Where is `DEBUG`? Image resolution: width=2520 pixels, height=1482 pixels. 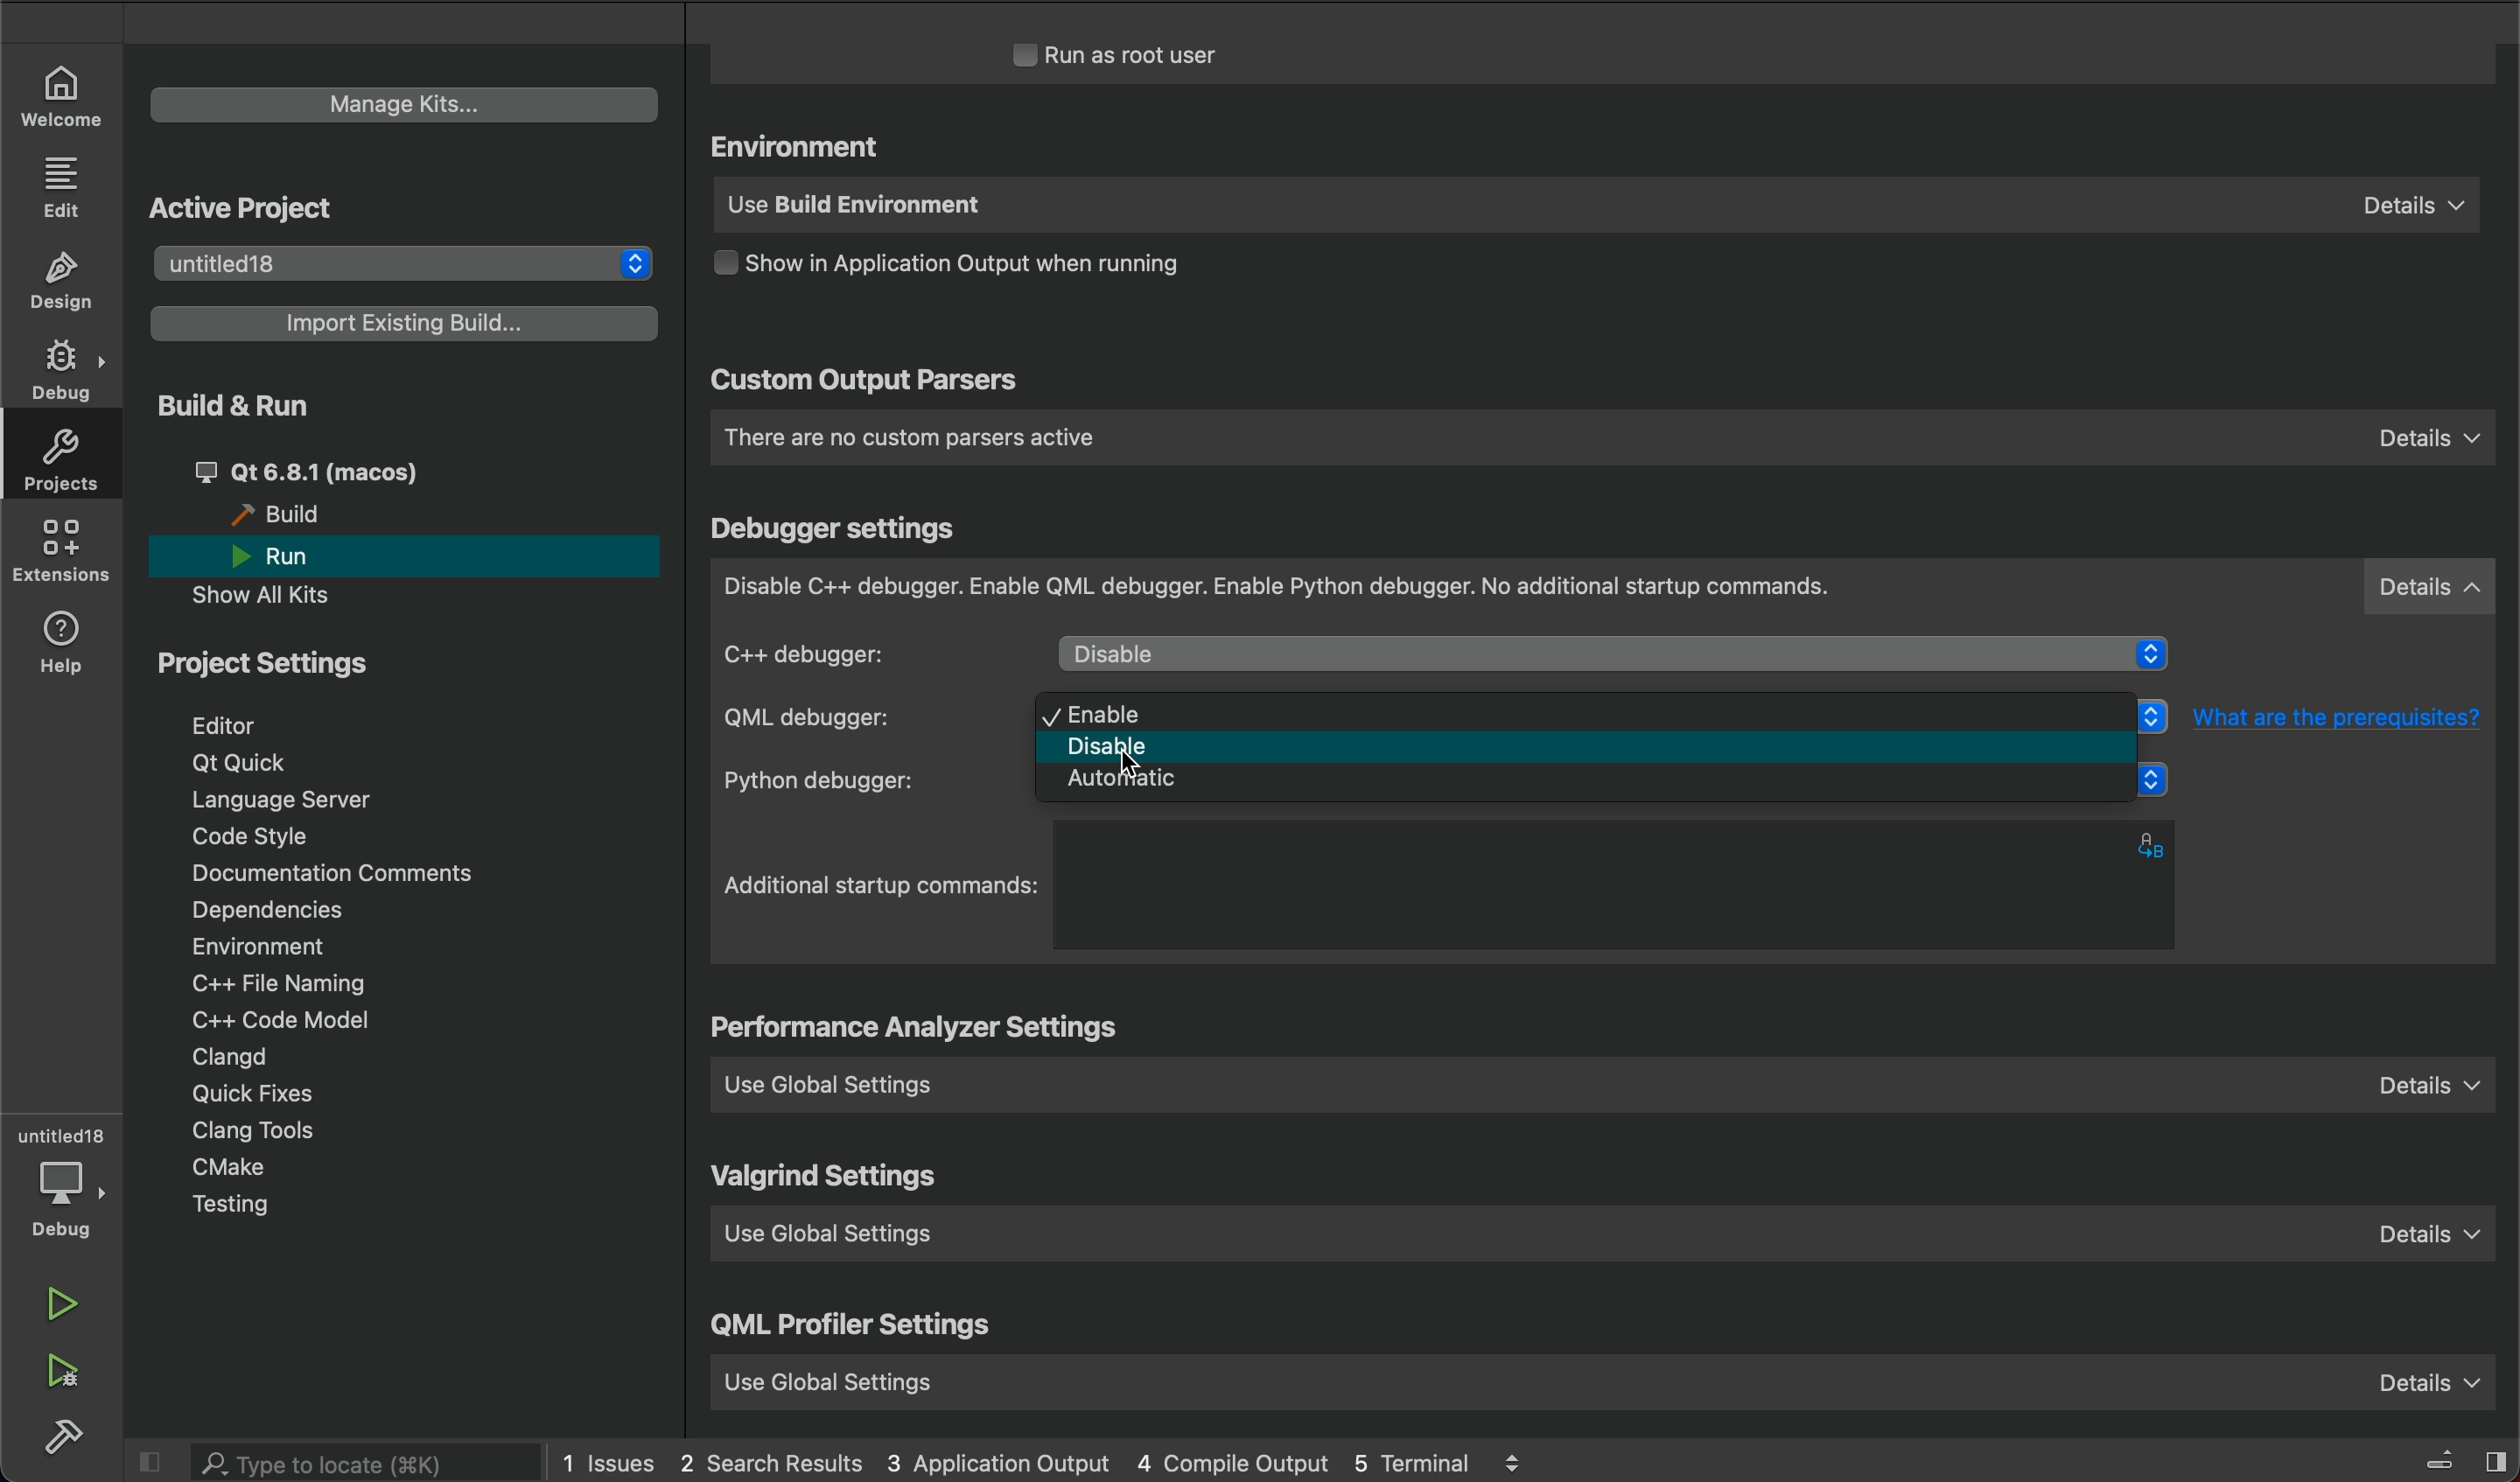
DEBUG is located at coordinates (65, 372).